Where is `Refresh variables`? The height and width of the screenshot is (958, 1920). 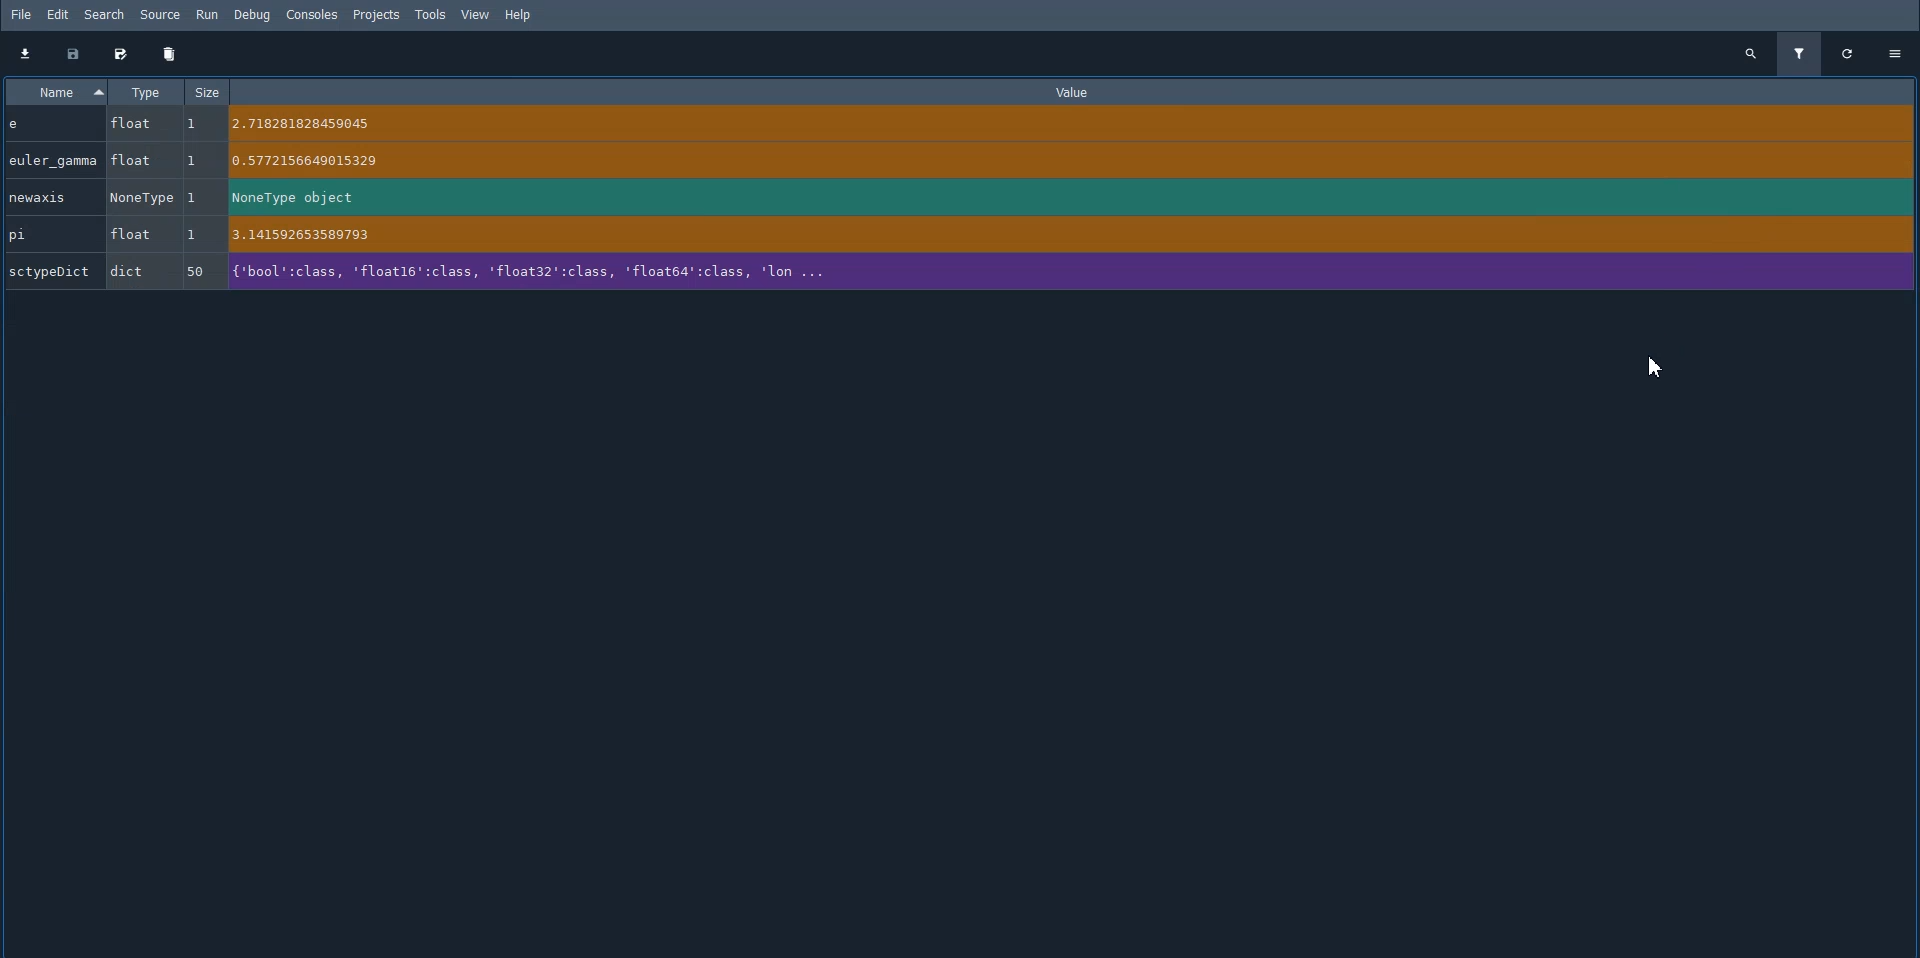
Refresh variables is located at coordinates (1848, 53).